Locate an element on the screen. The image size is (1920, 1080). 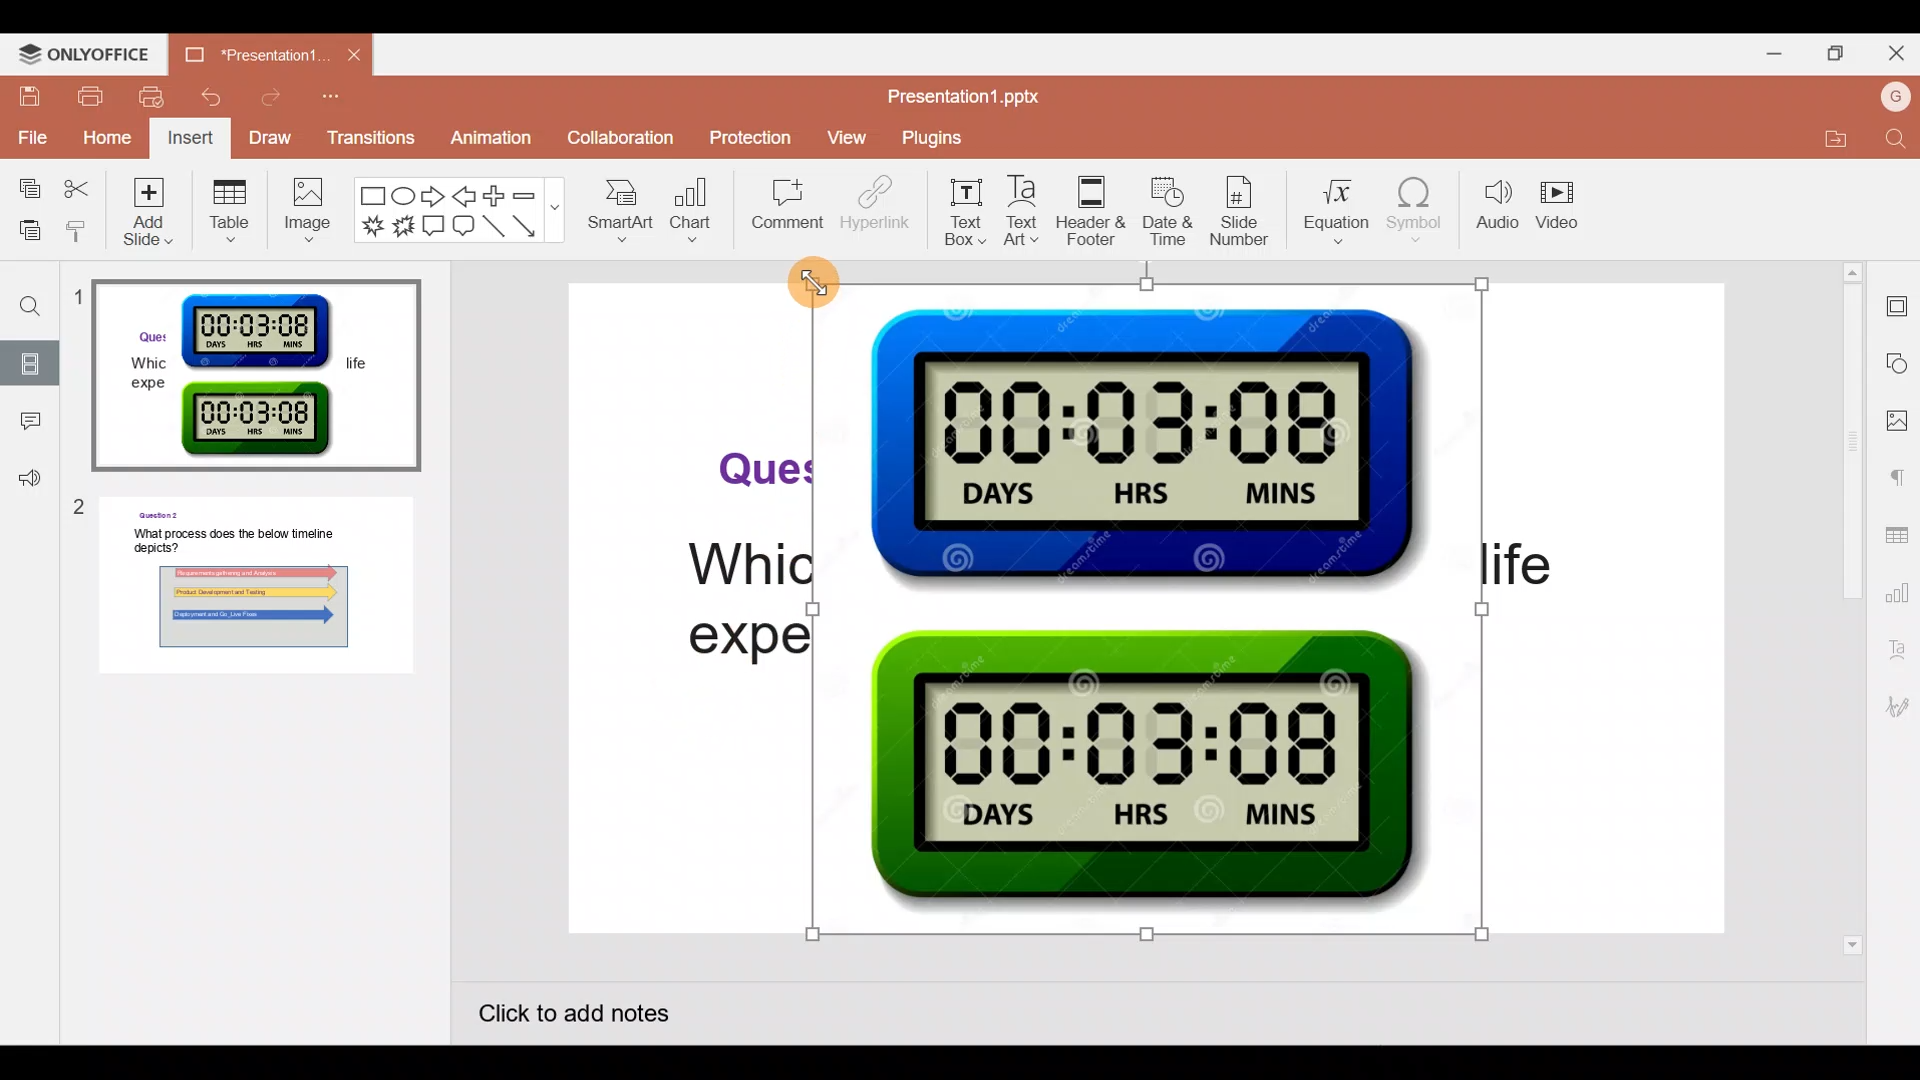
Chart is located at coordinates (694, 213).